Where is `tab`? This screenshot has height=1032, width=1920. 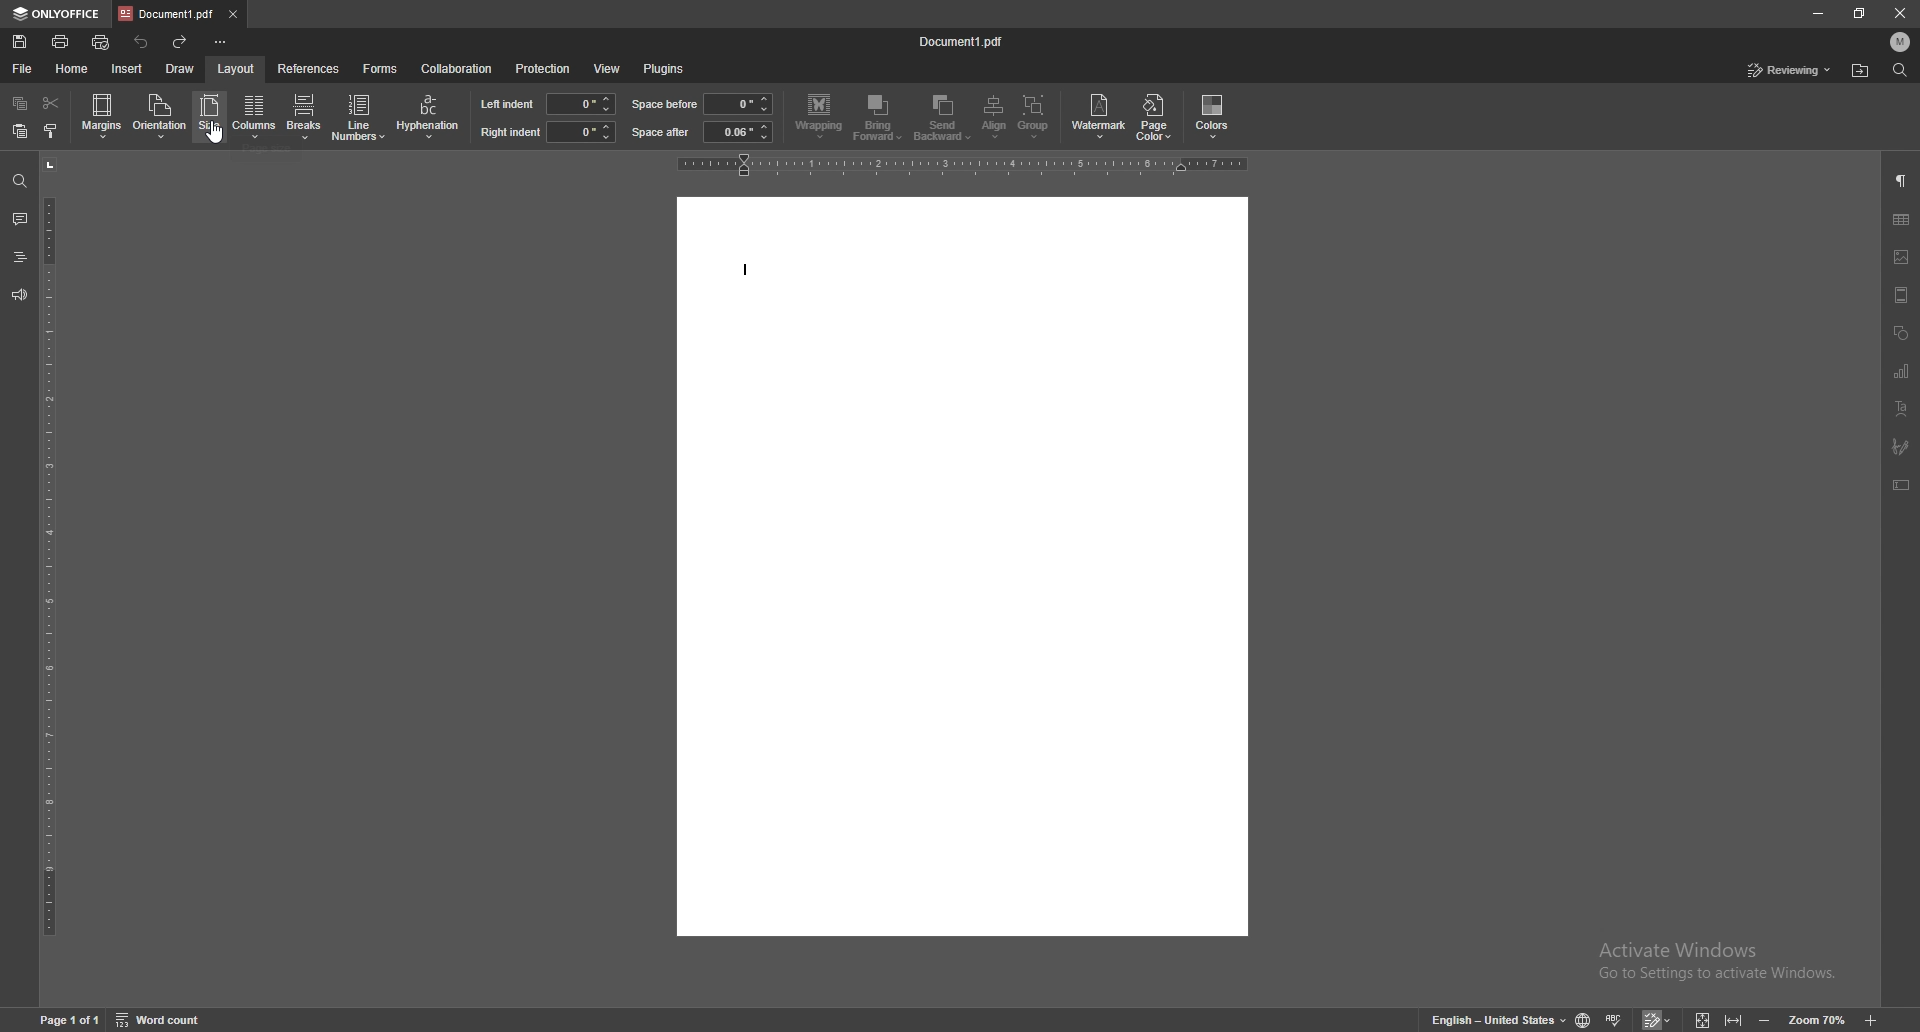 tab is located at coordinates (166, 12).